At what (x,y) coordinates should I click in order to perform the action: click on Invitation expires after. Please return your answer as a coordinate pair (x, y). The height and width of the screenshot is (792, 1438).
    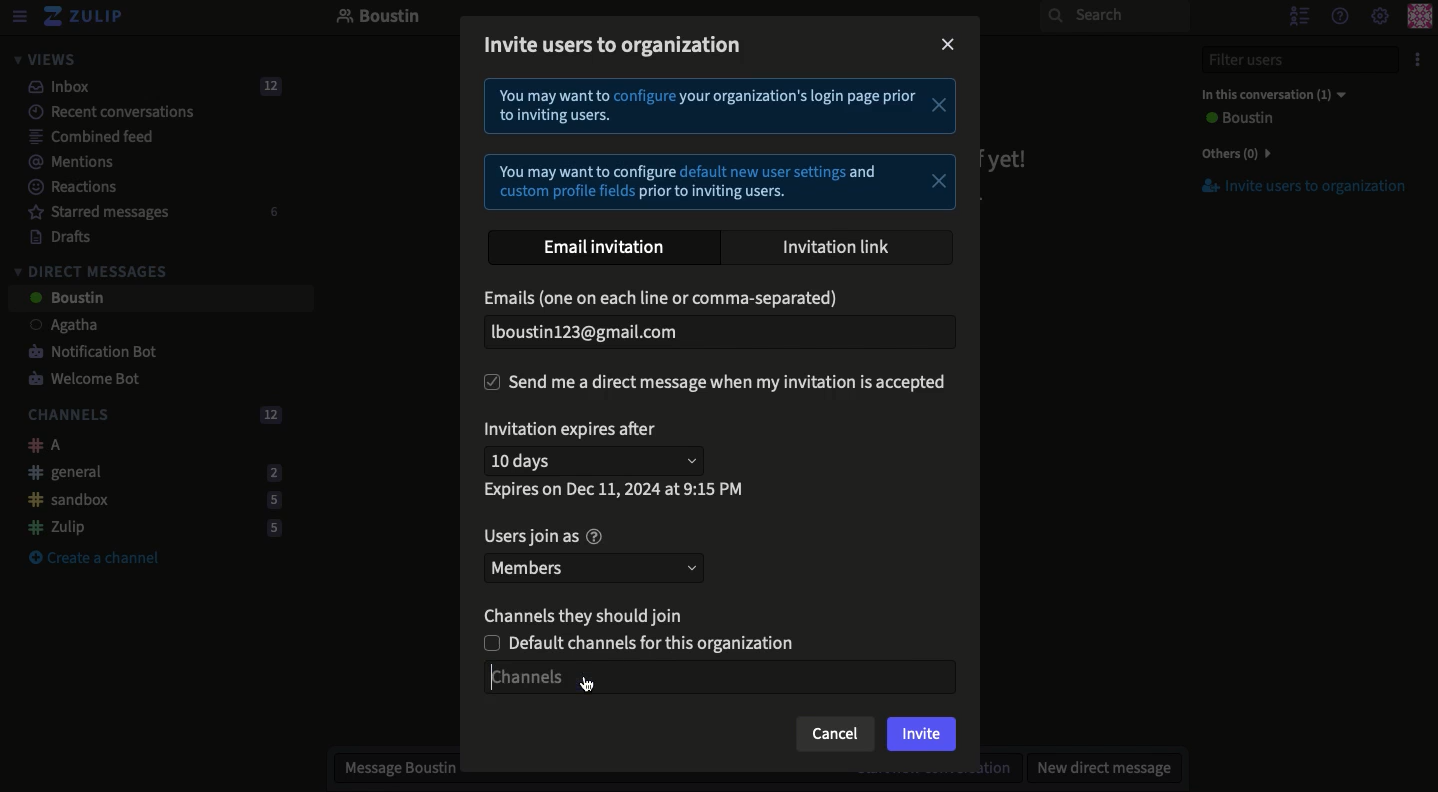
    Looking at the image, I should click on (575, 430).